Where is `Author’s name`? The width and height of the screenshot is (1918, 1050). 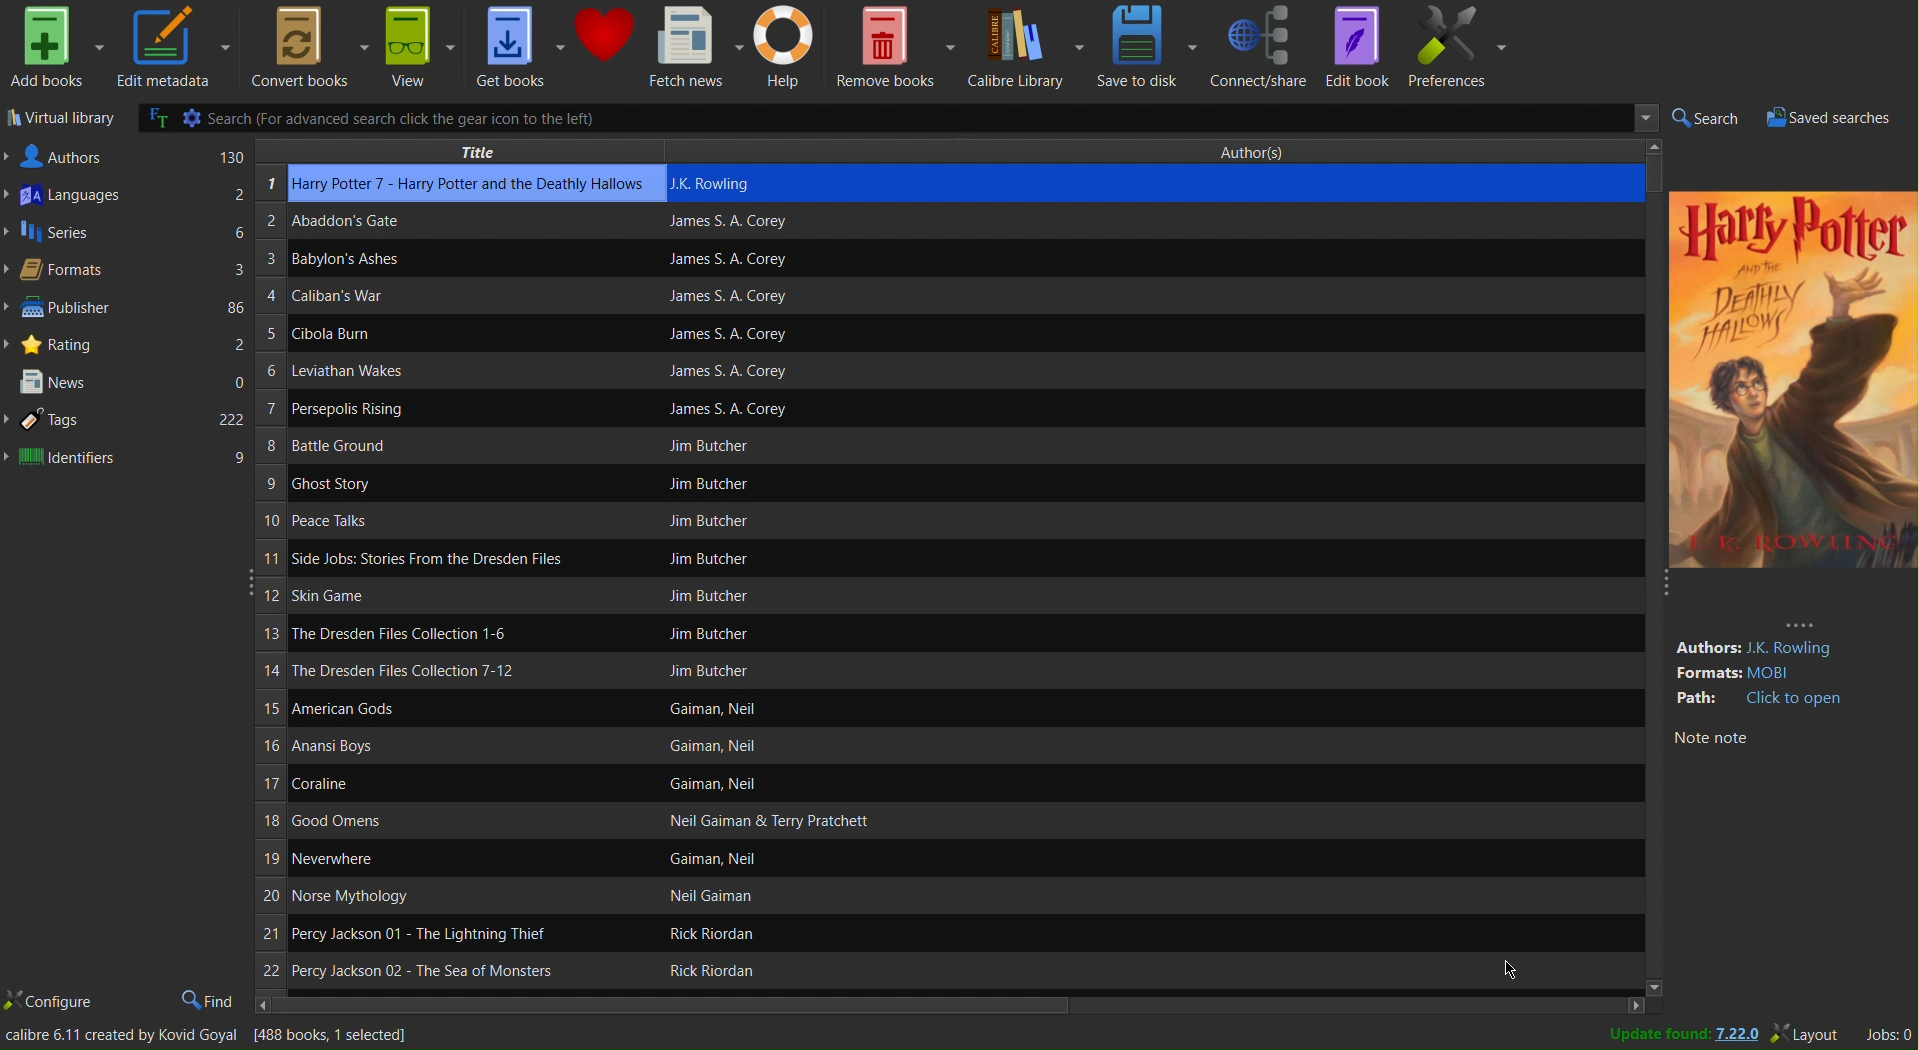
Author’s name is located at coordinates (884, 822).